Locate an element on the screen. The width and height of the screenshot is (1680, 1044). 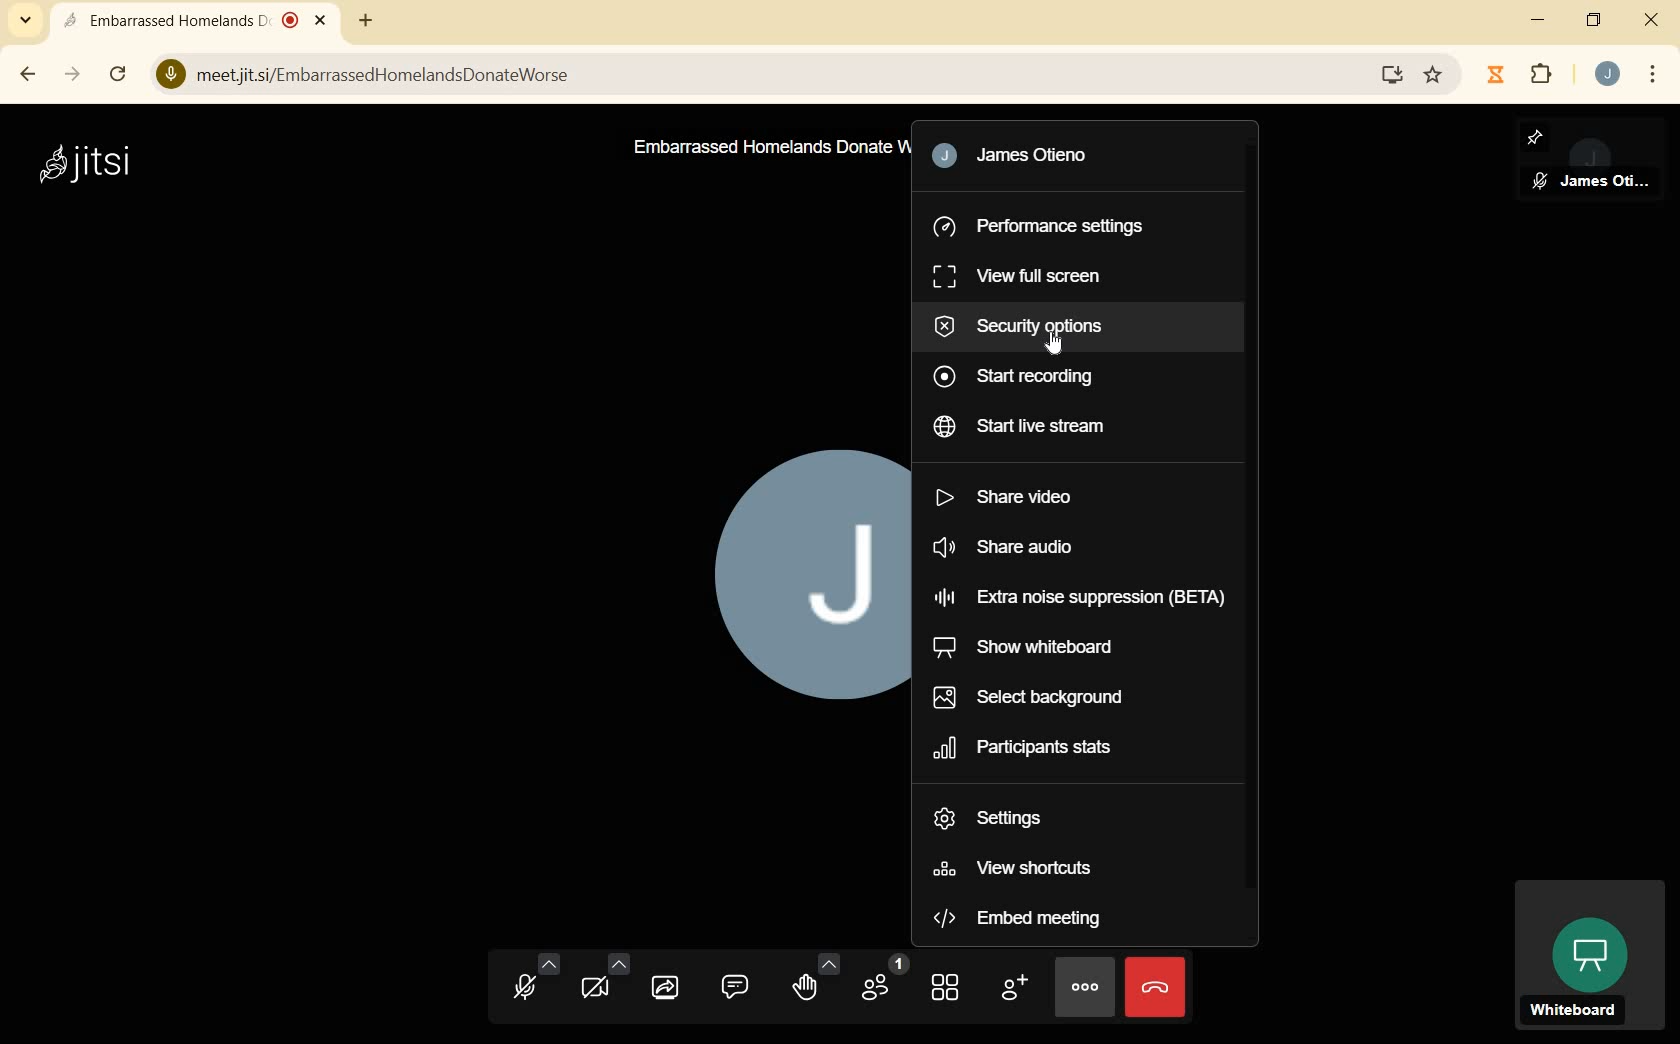
restore down is located at coordinates (1593, 22).